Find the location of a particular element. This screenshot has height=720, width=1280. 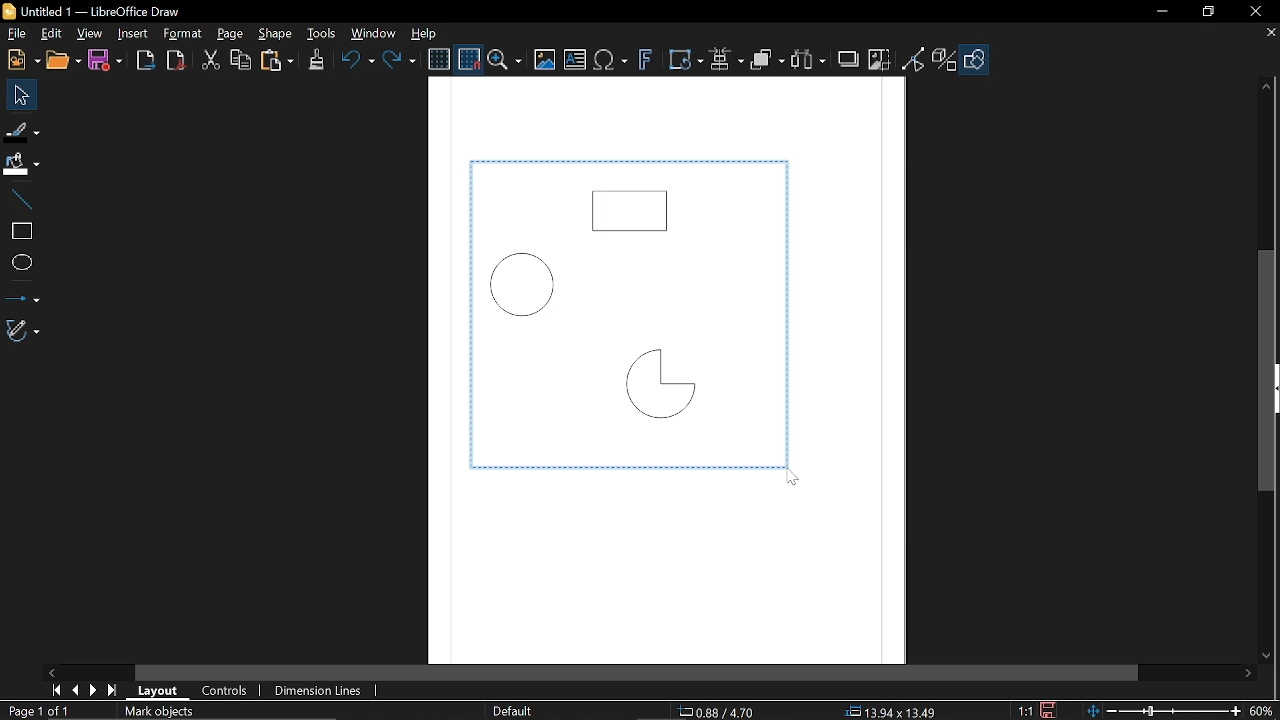

Layout is located at coordinates (156, 691).